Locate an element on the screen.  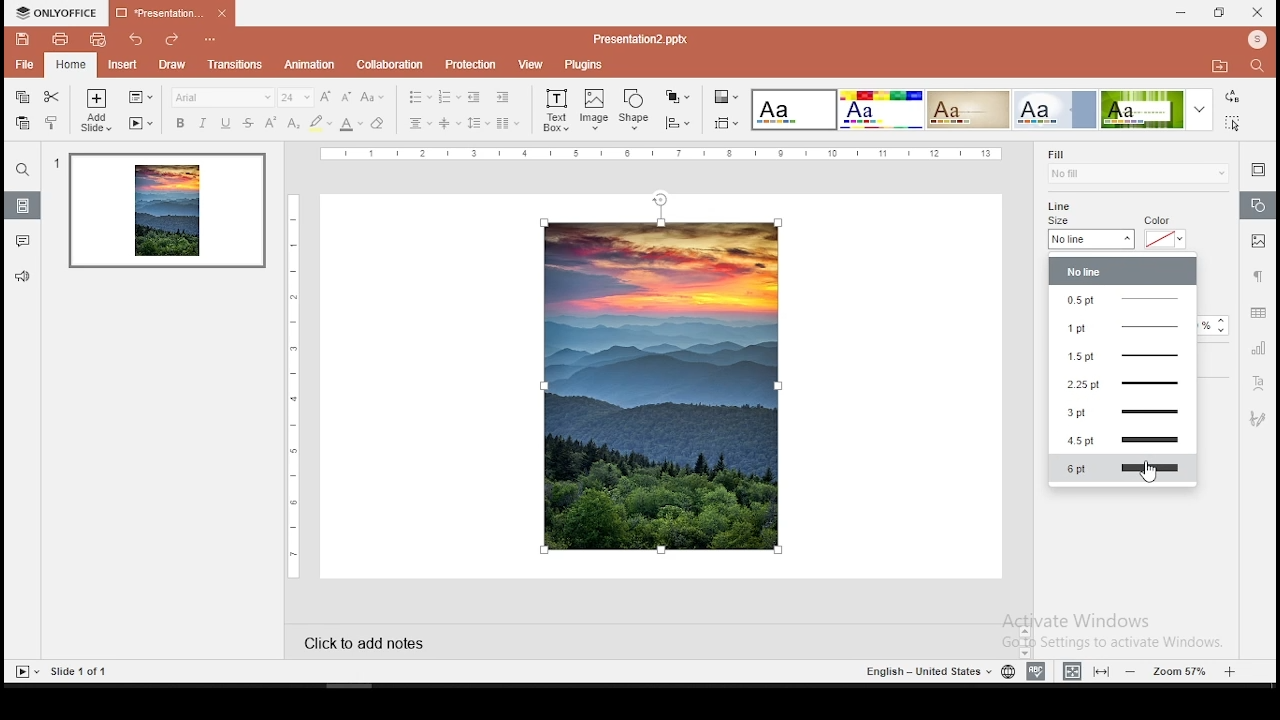
theme  is located at coordinates (1157, 109).